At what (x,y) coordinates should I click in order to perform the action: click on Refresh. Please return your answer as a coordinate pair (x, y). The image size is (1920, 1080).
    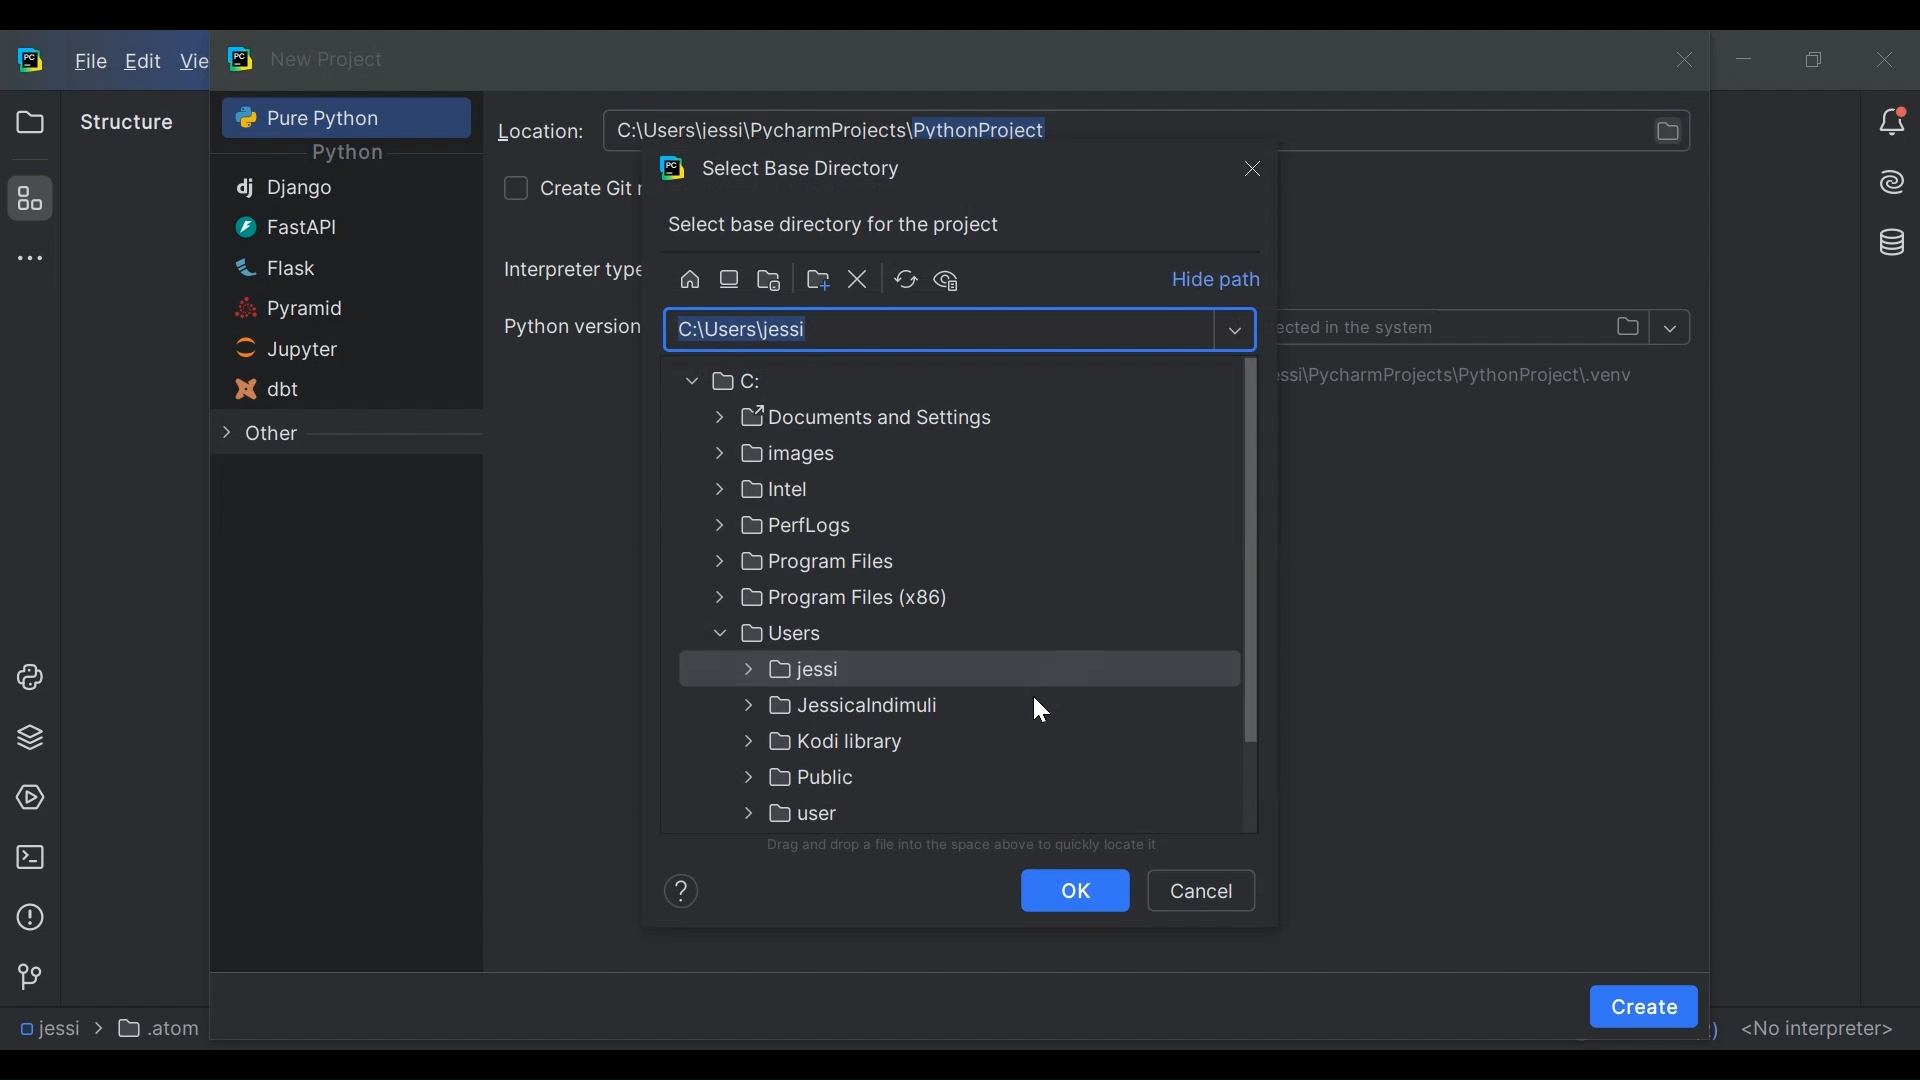
    Looking at the image, I should click on (905, 280).